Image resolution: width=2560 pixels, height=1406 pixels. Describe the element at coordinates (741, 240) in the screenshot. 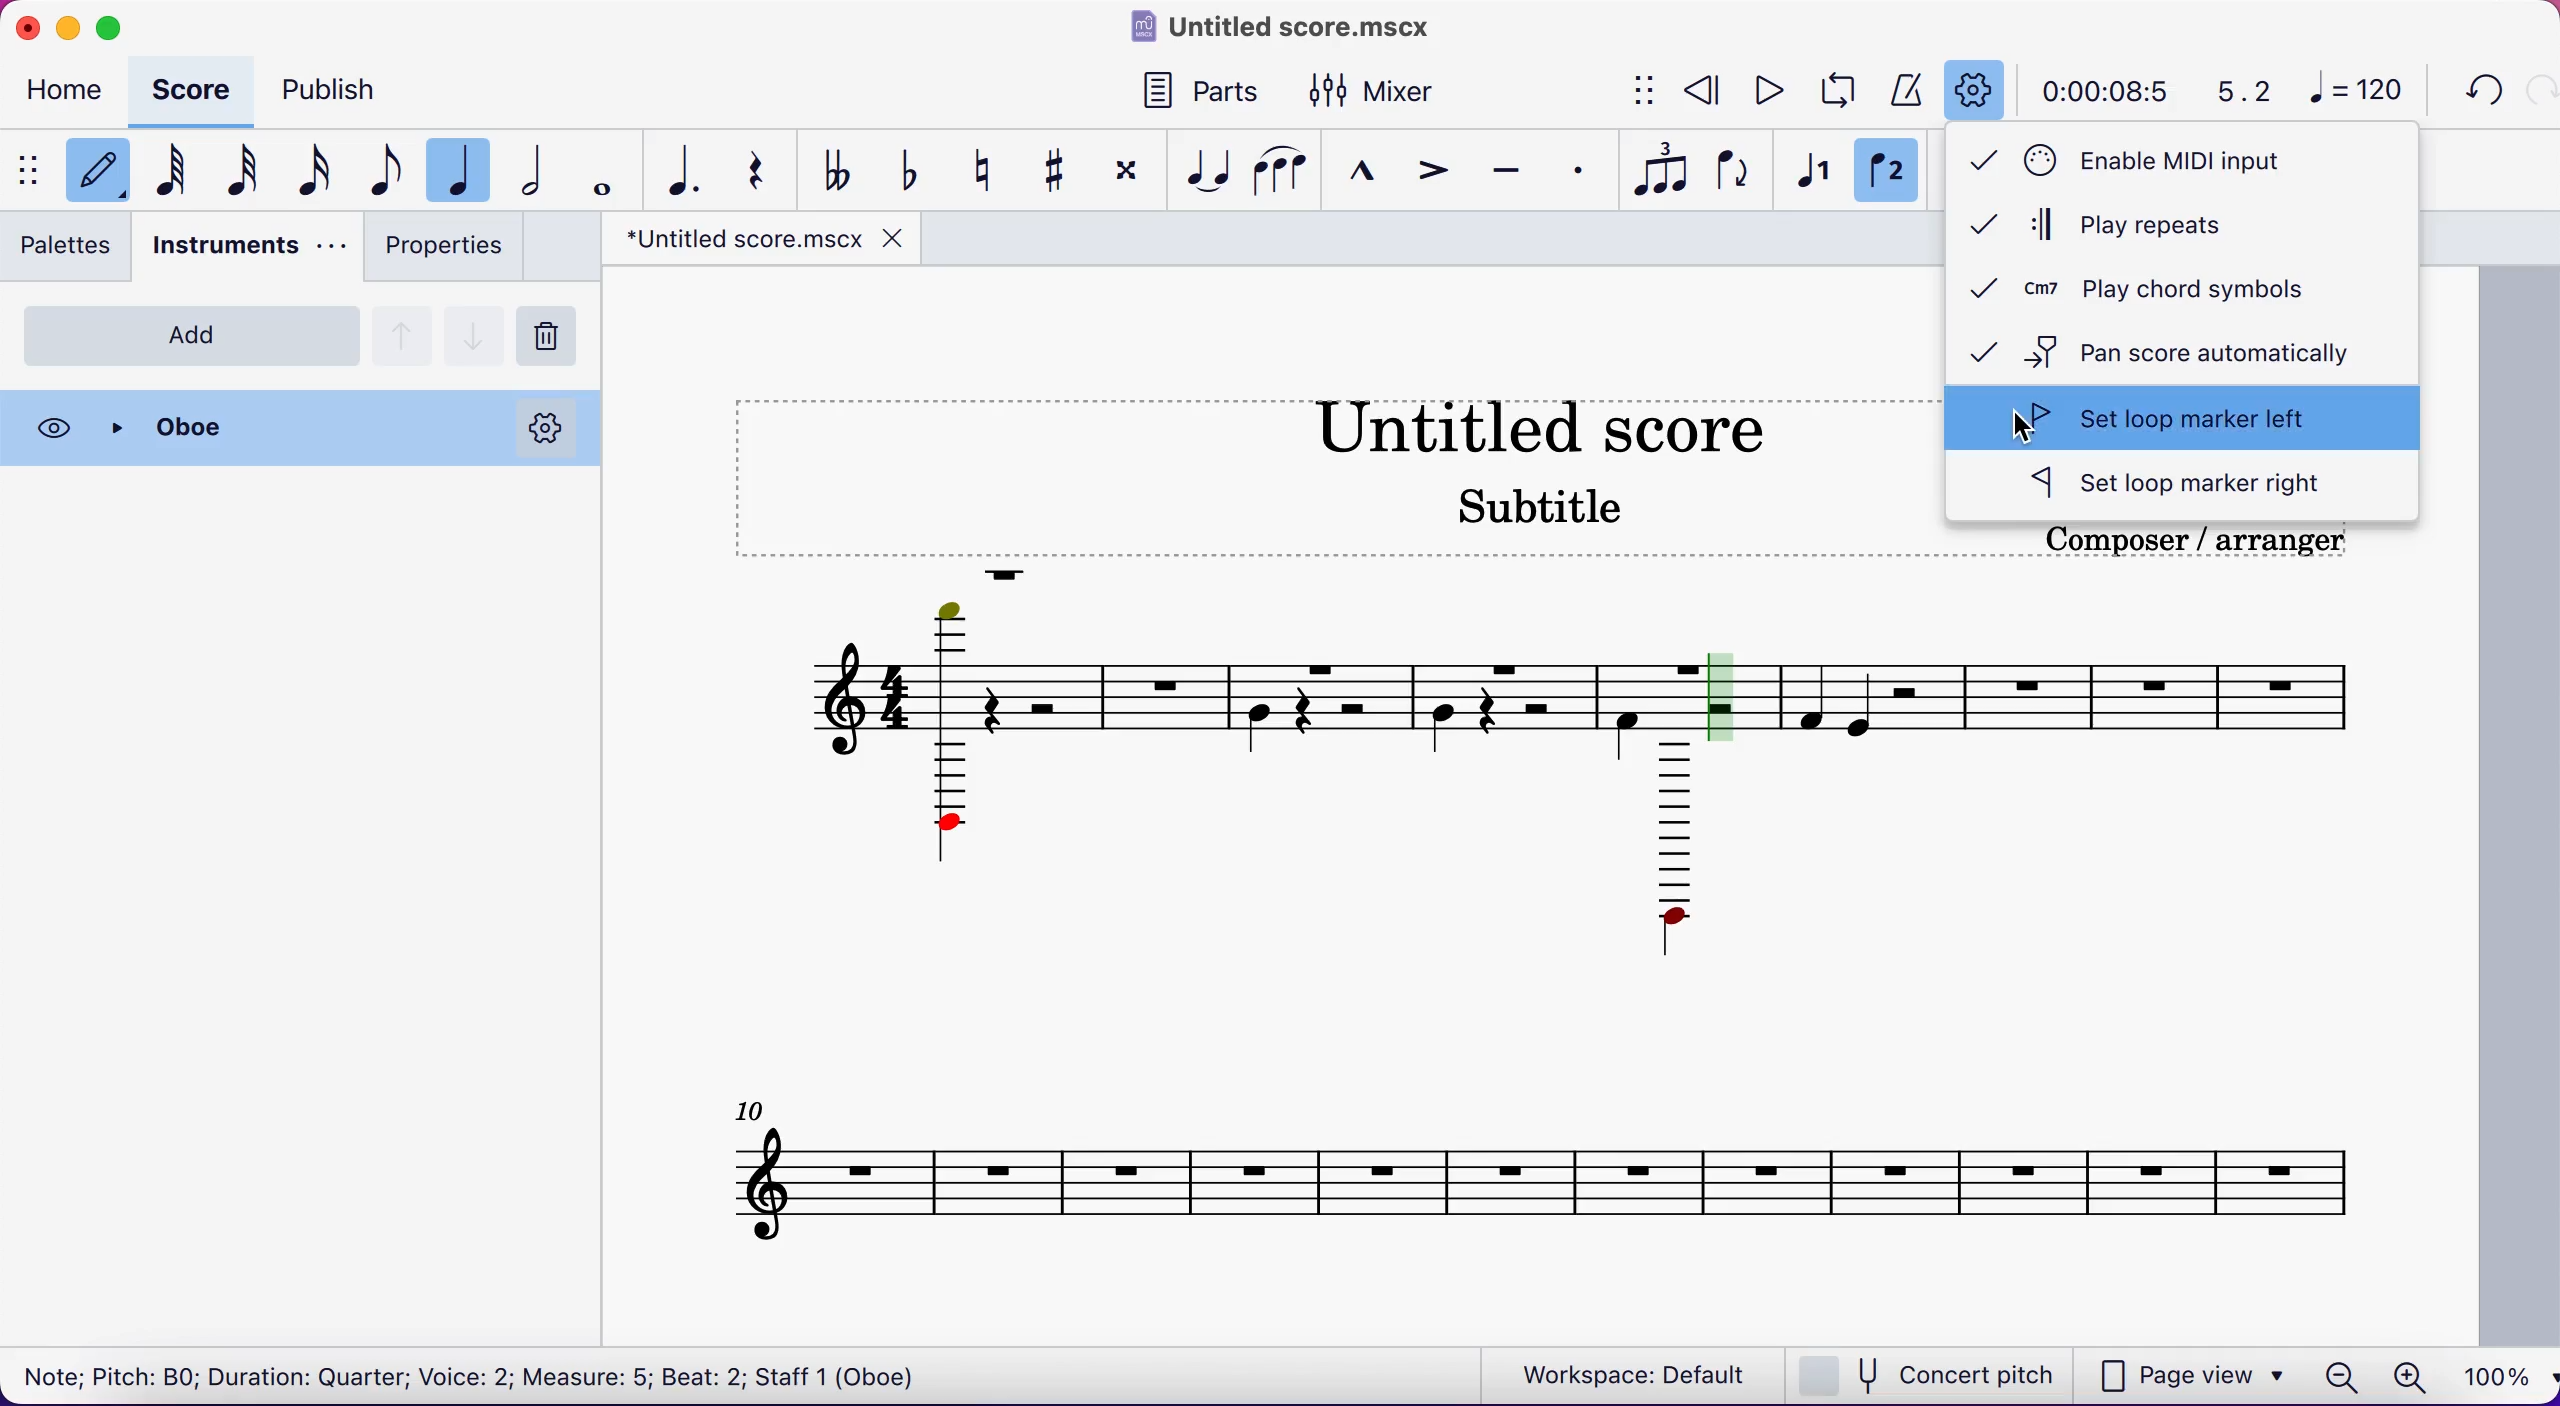

I see `"Untitled score.mscx` at that location.